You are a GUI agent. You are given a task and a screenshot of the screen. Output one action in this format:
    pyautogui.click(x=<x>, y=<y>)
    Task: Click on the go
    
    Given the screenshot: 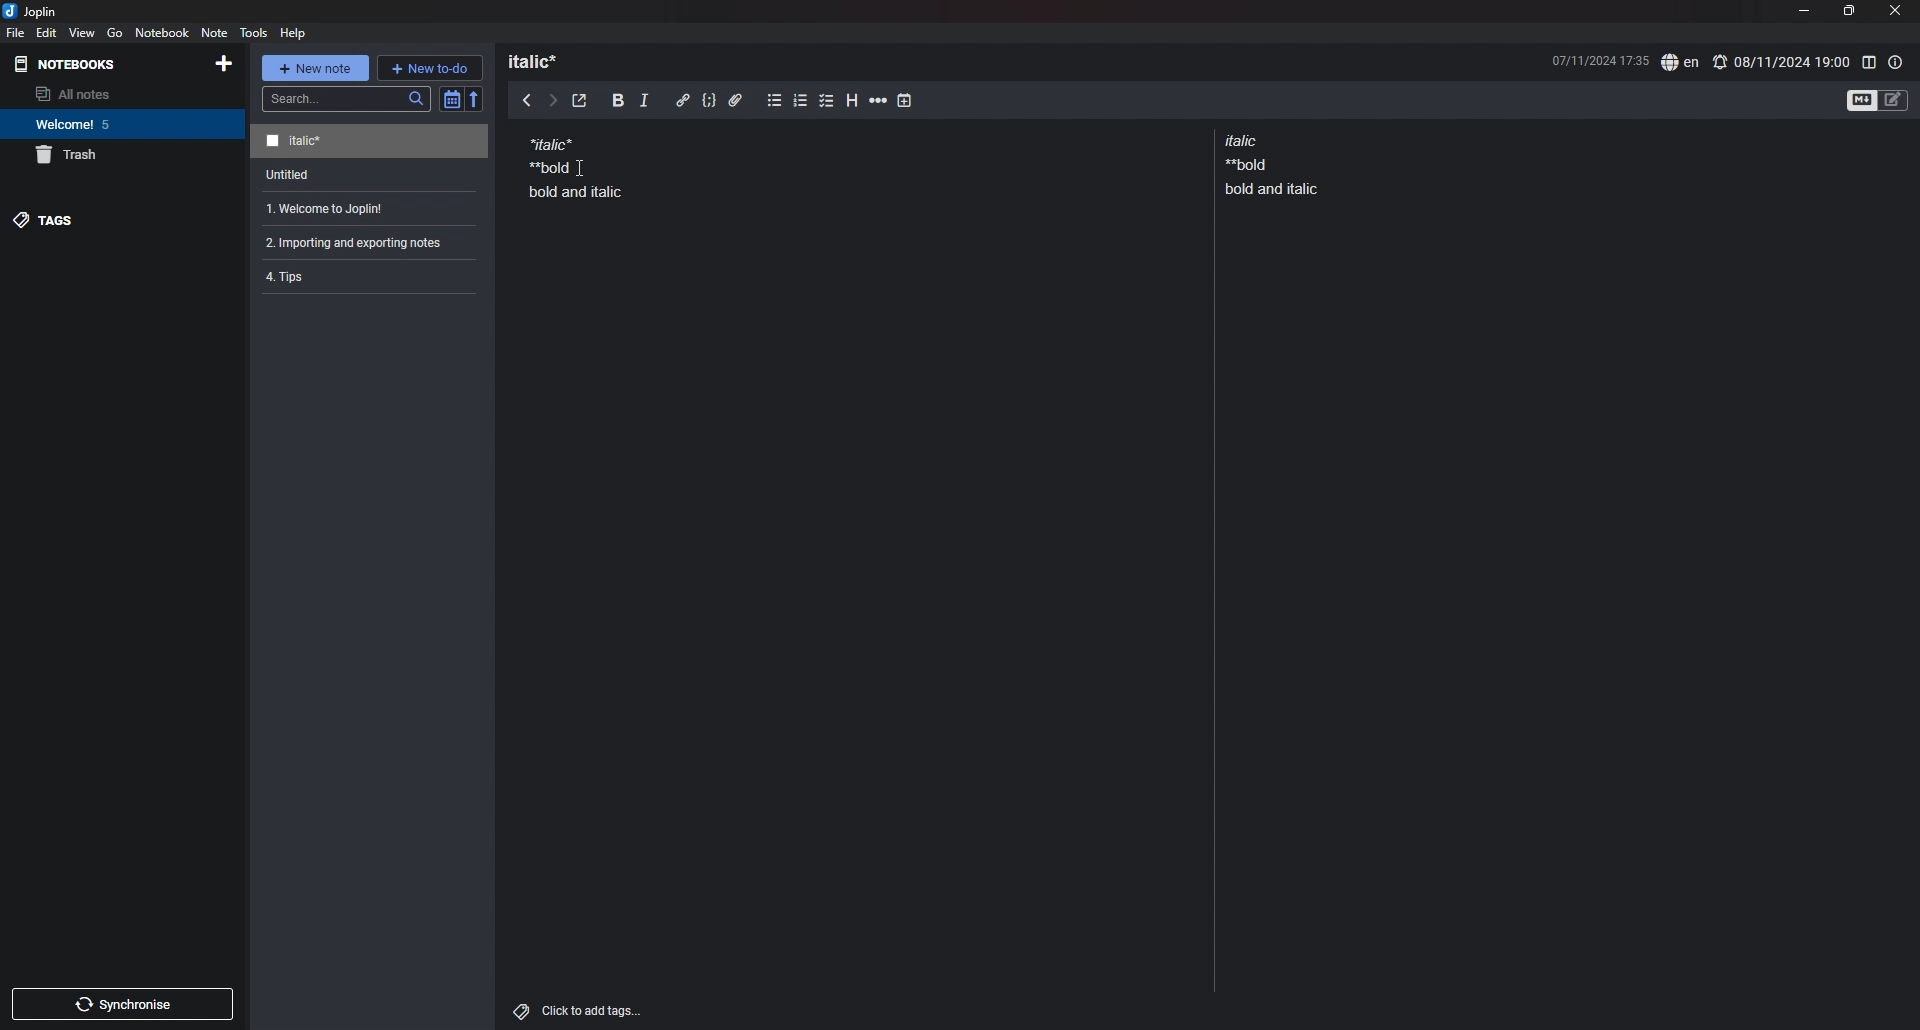 What is the action you would take?
    pyautogui.click(x=114, y=33)
    